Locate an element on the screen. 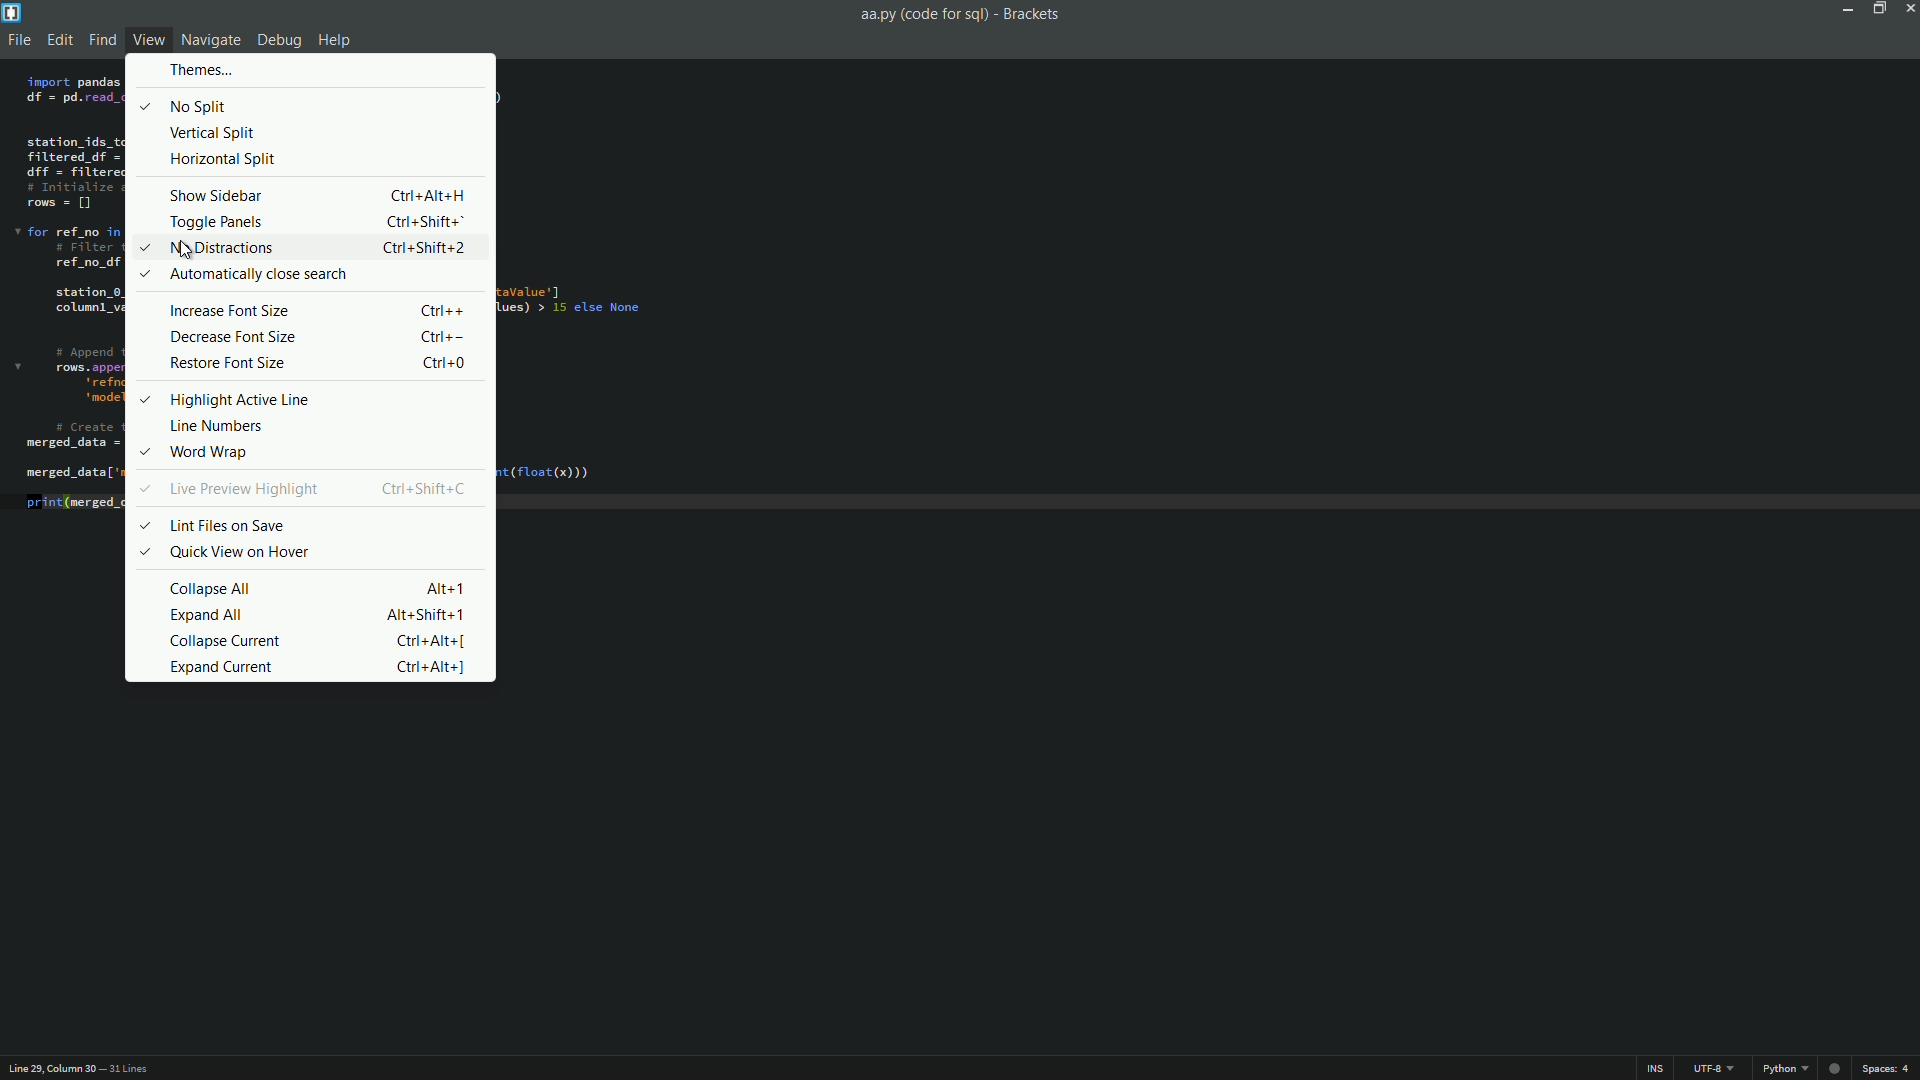  warnings is located at coordinates (1834, 1066).